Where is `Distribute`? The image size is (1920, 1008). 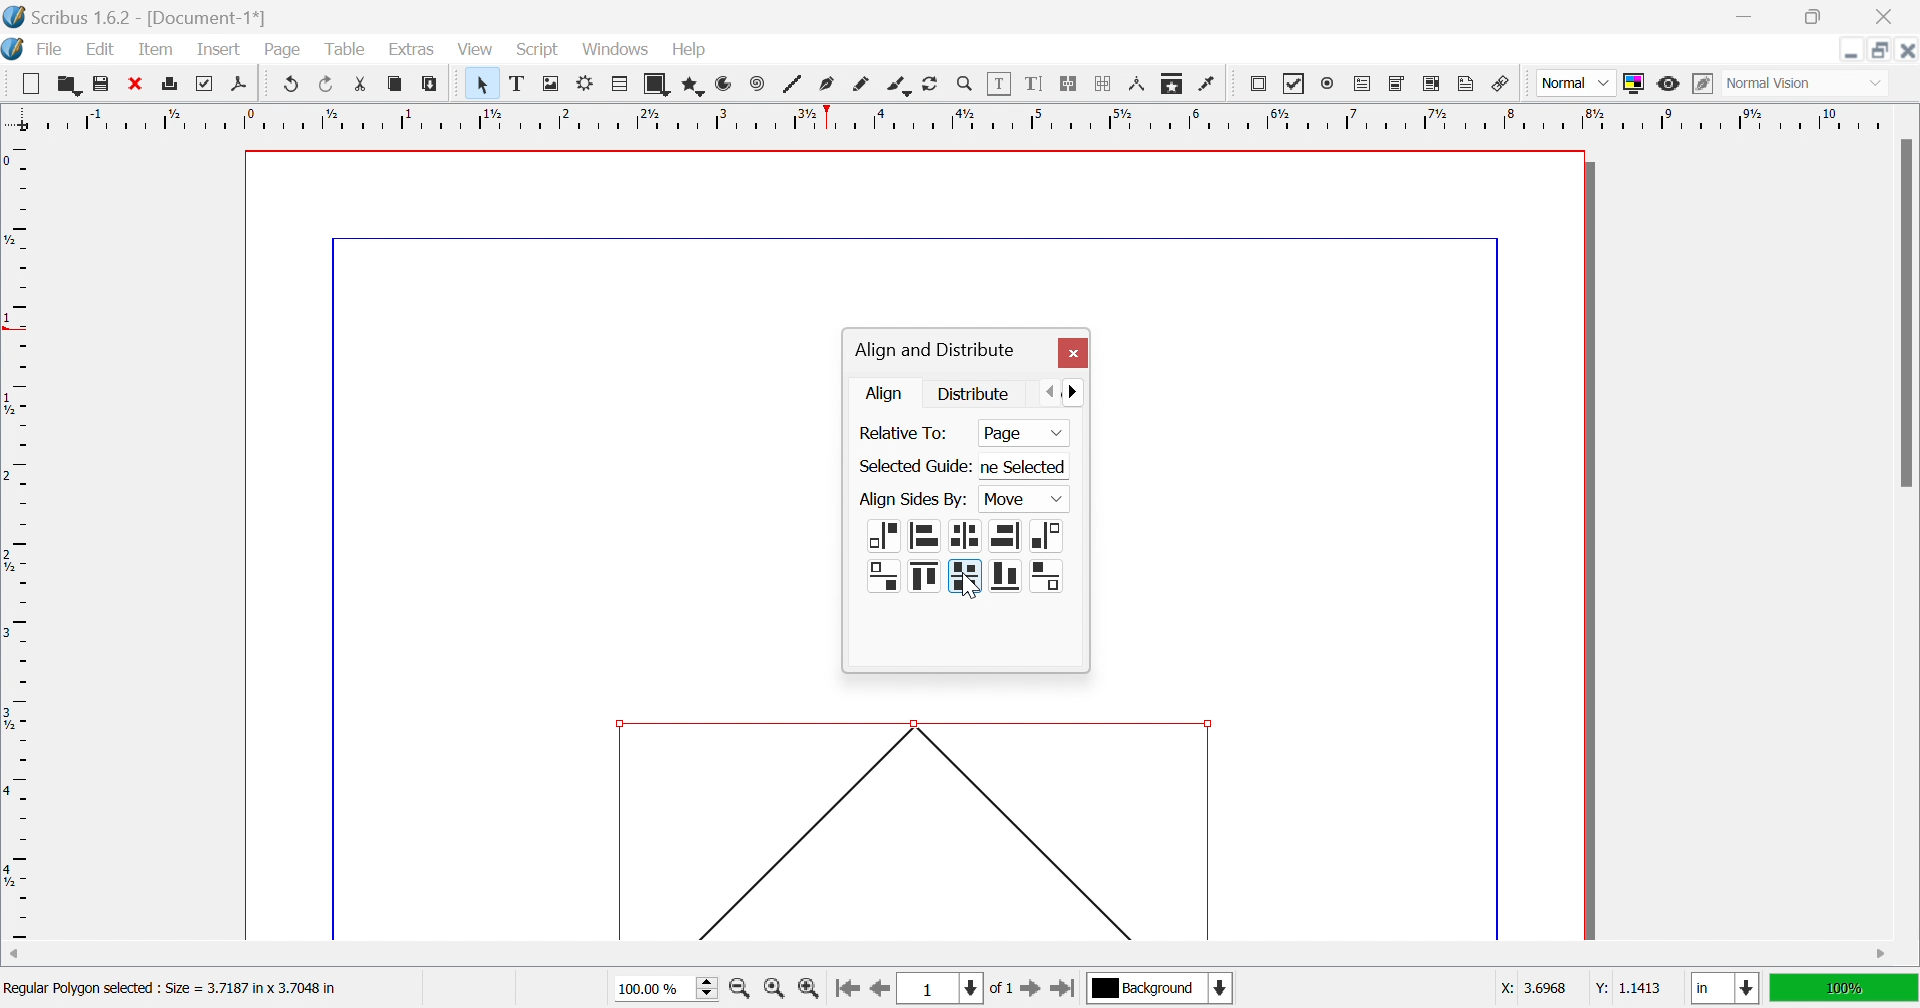 Distribute is located at coordinates (975, 392).